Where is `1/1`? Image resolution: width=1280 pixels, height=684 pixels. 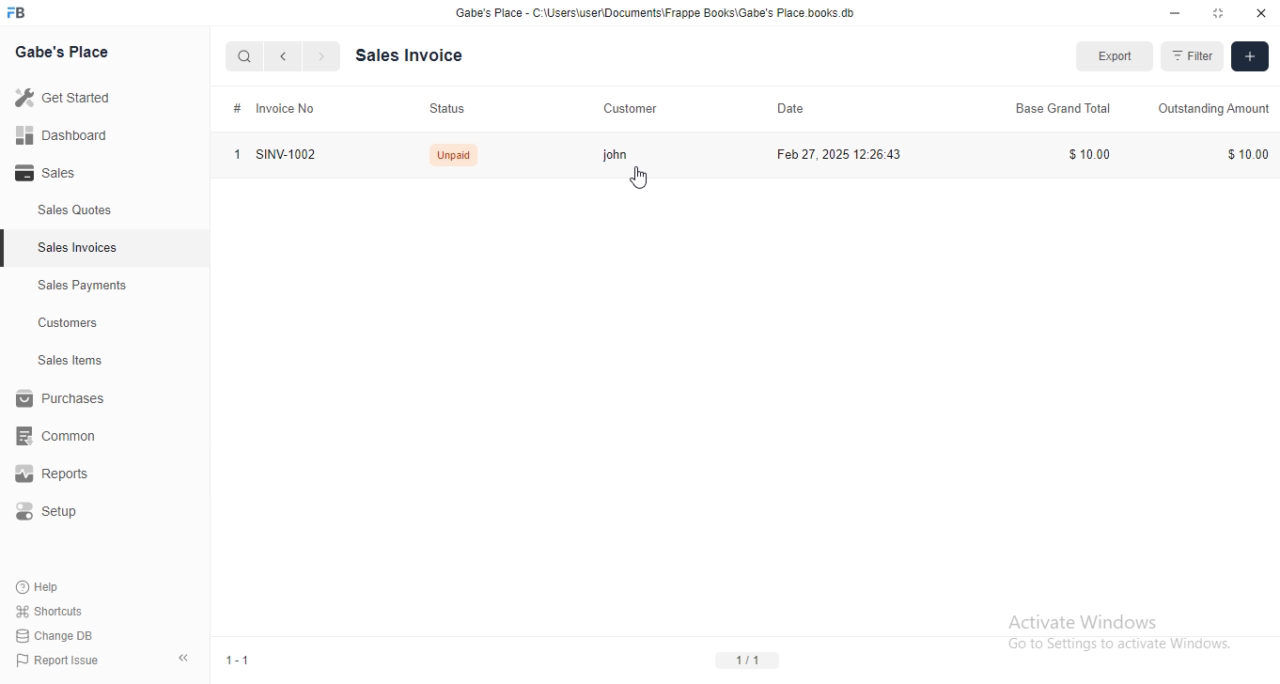
1/1 is located at coordinates (749, 661).